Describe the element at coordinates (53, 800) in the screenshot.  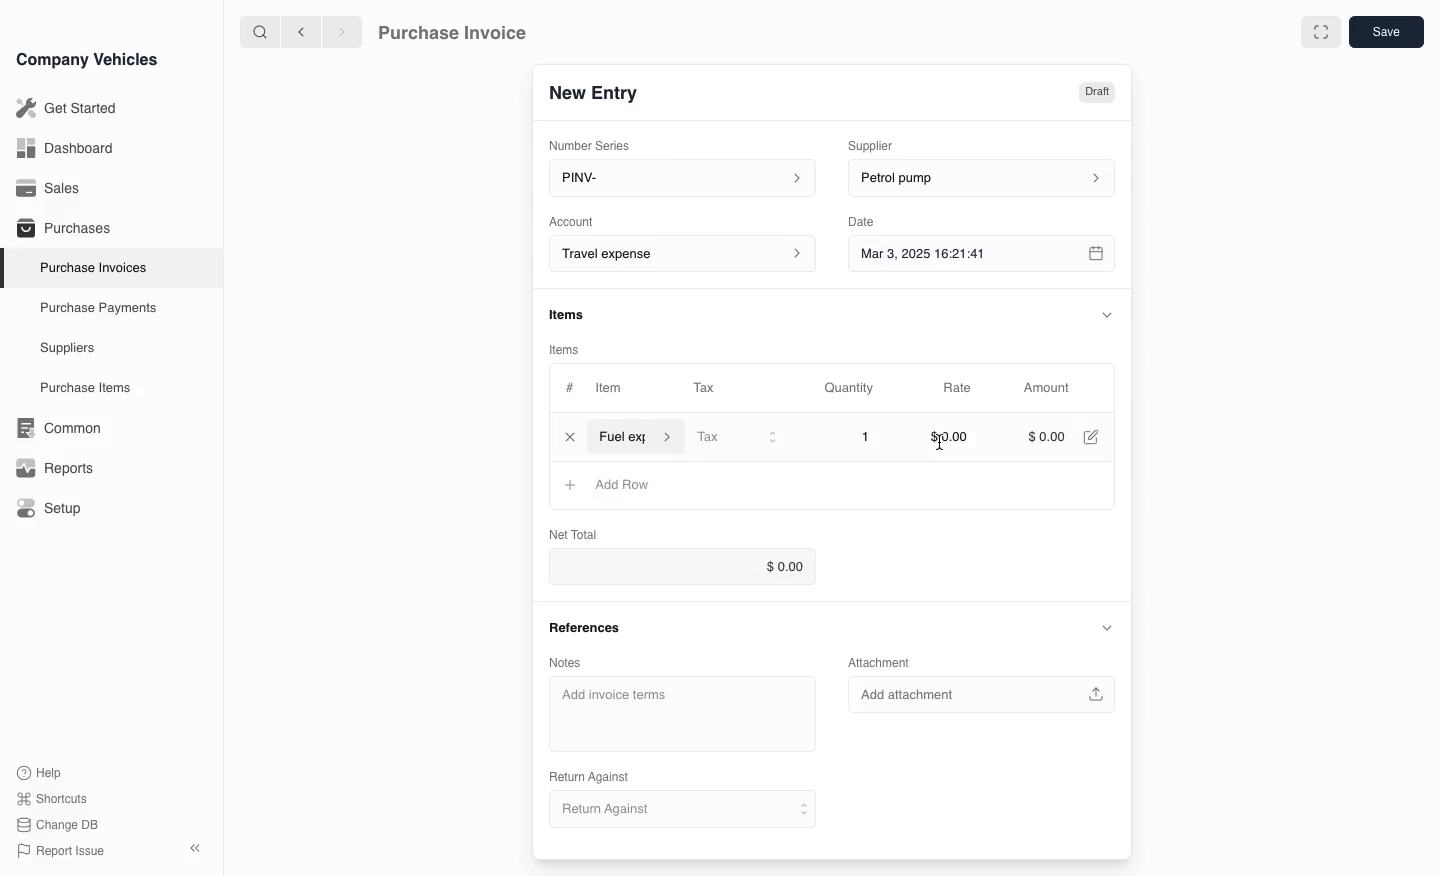
I see `Shortcuts` at that location.